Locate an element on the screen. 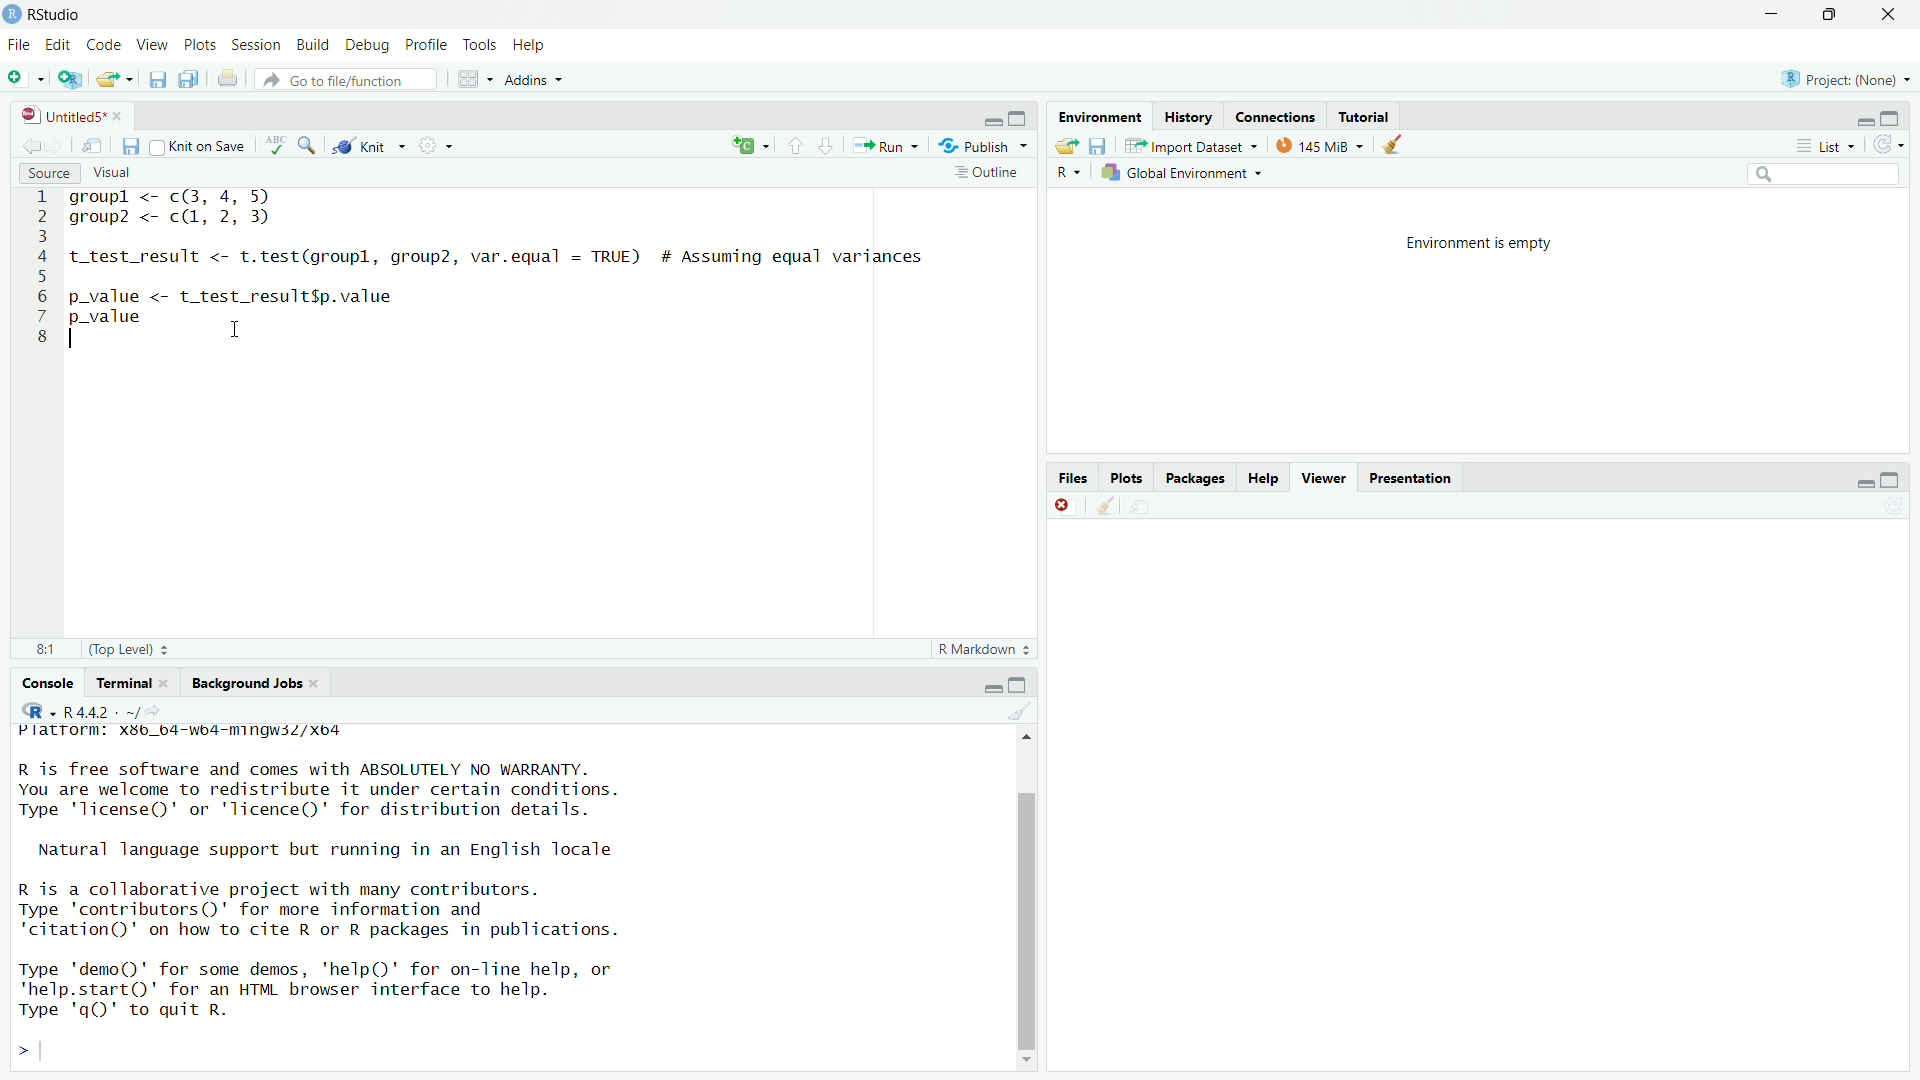  search is located at coordinates (1819, 174).